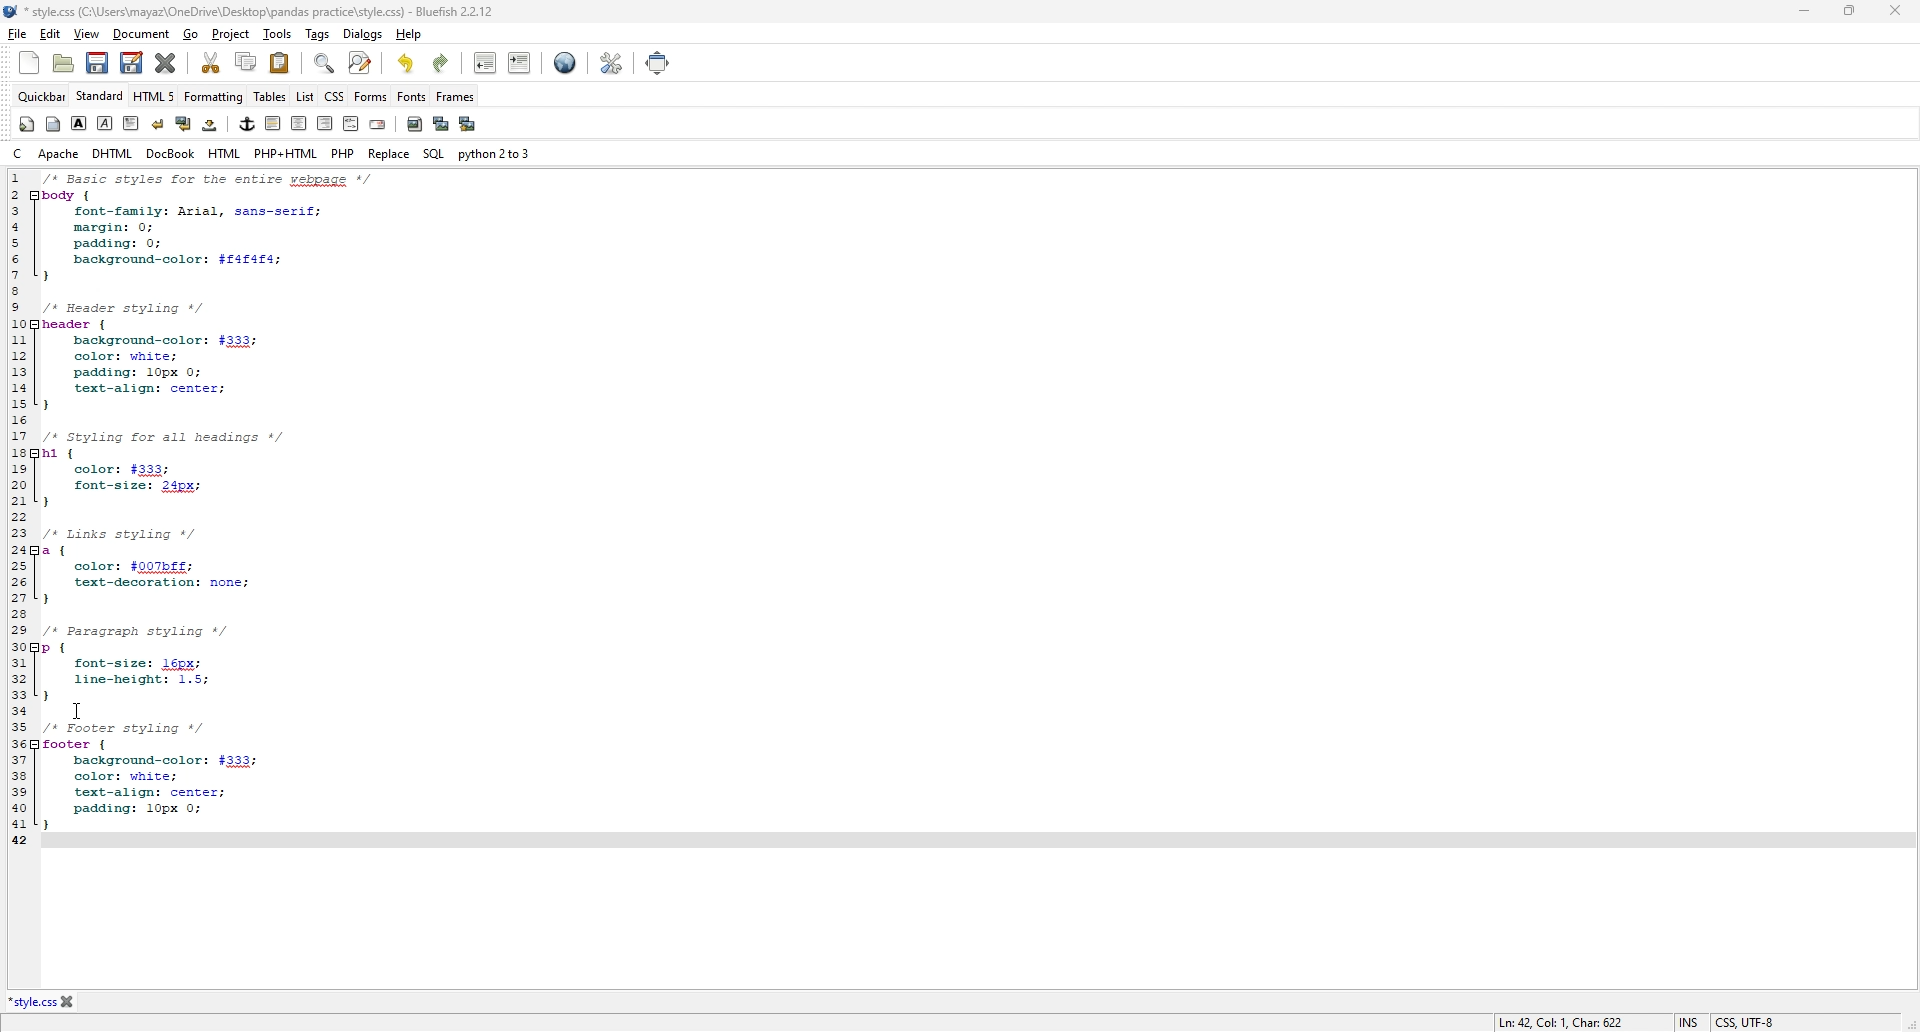 The width and height of the screenshot is (1920, 1032). What do you see at coordinates (170, 154) in the screenshot?
I see `docbook` at bounding box center [170, 154].